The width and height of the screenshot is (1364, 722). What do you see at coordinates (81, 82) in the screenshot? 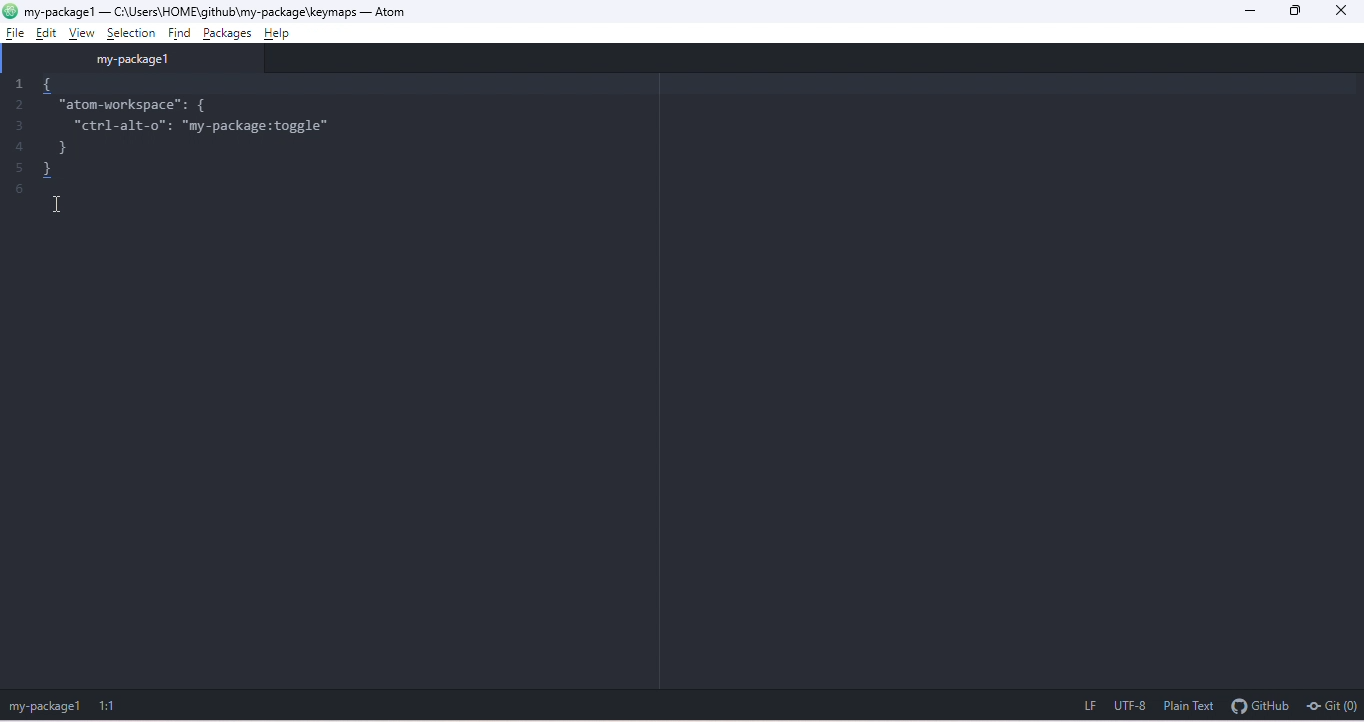
I see `{` at bounding box center [81, 82].